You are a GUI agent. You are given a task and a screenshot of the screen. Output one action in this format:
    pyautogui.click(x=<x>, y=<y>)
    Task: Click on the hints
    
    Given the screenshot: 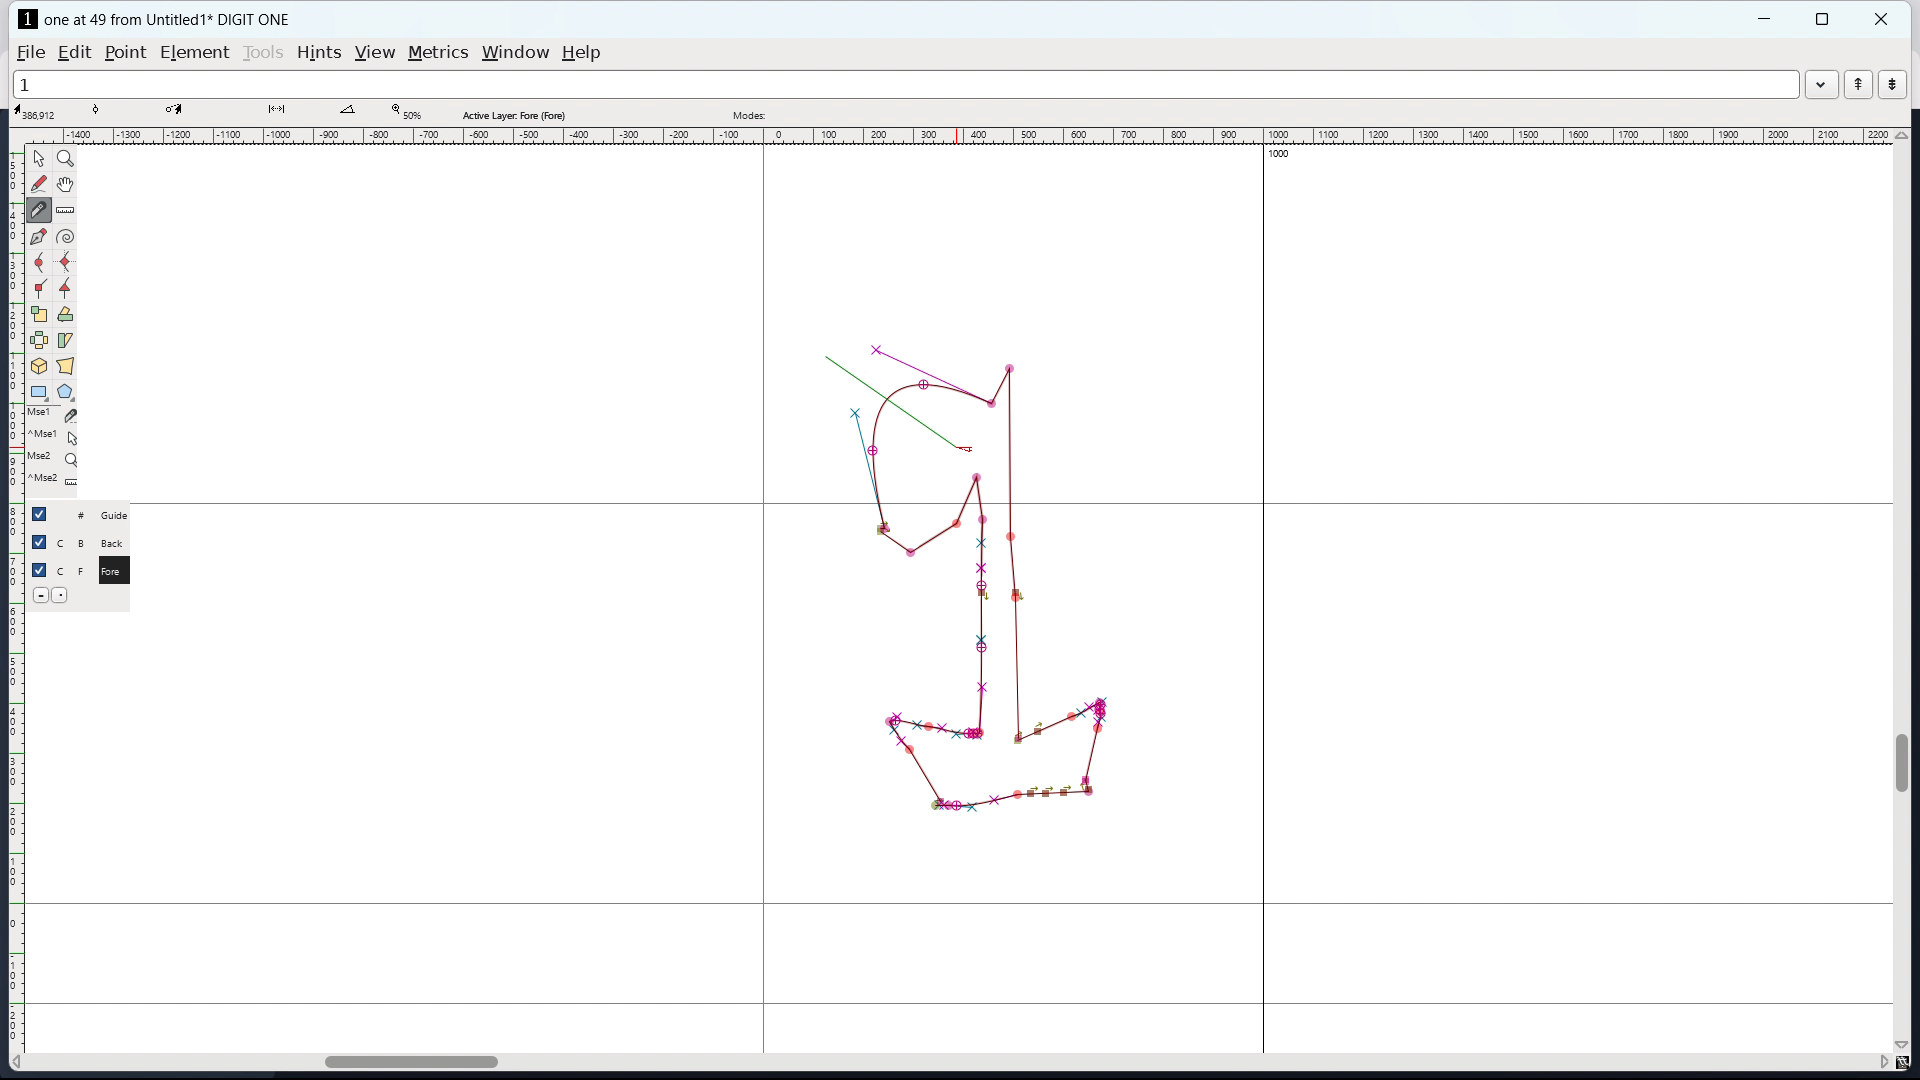 What is the action you would take?
    pyautogui.click(x=319, y=52)
    